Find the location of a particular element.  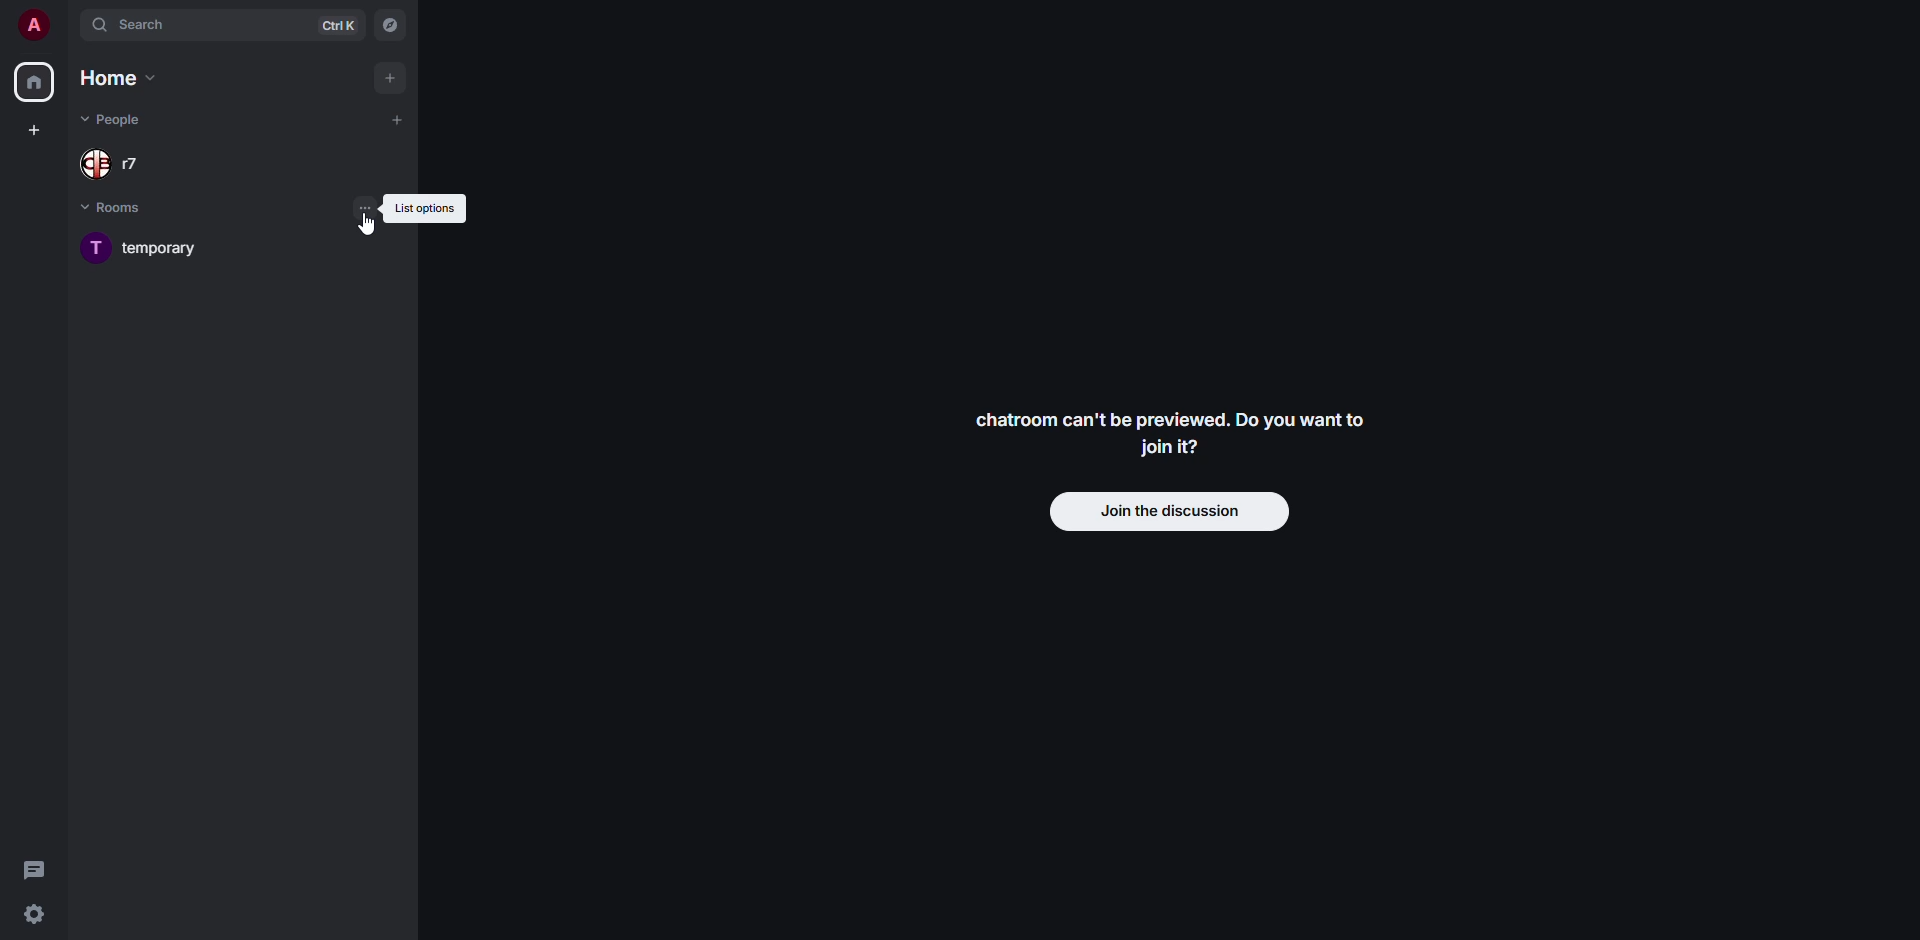

search is located at coordinates (132, 26).